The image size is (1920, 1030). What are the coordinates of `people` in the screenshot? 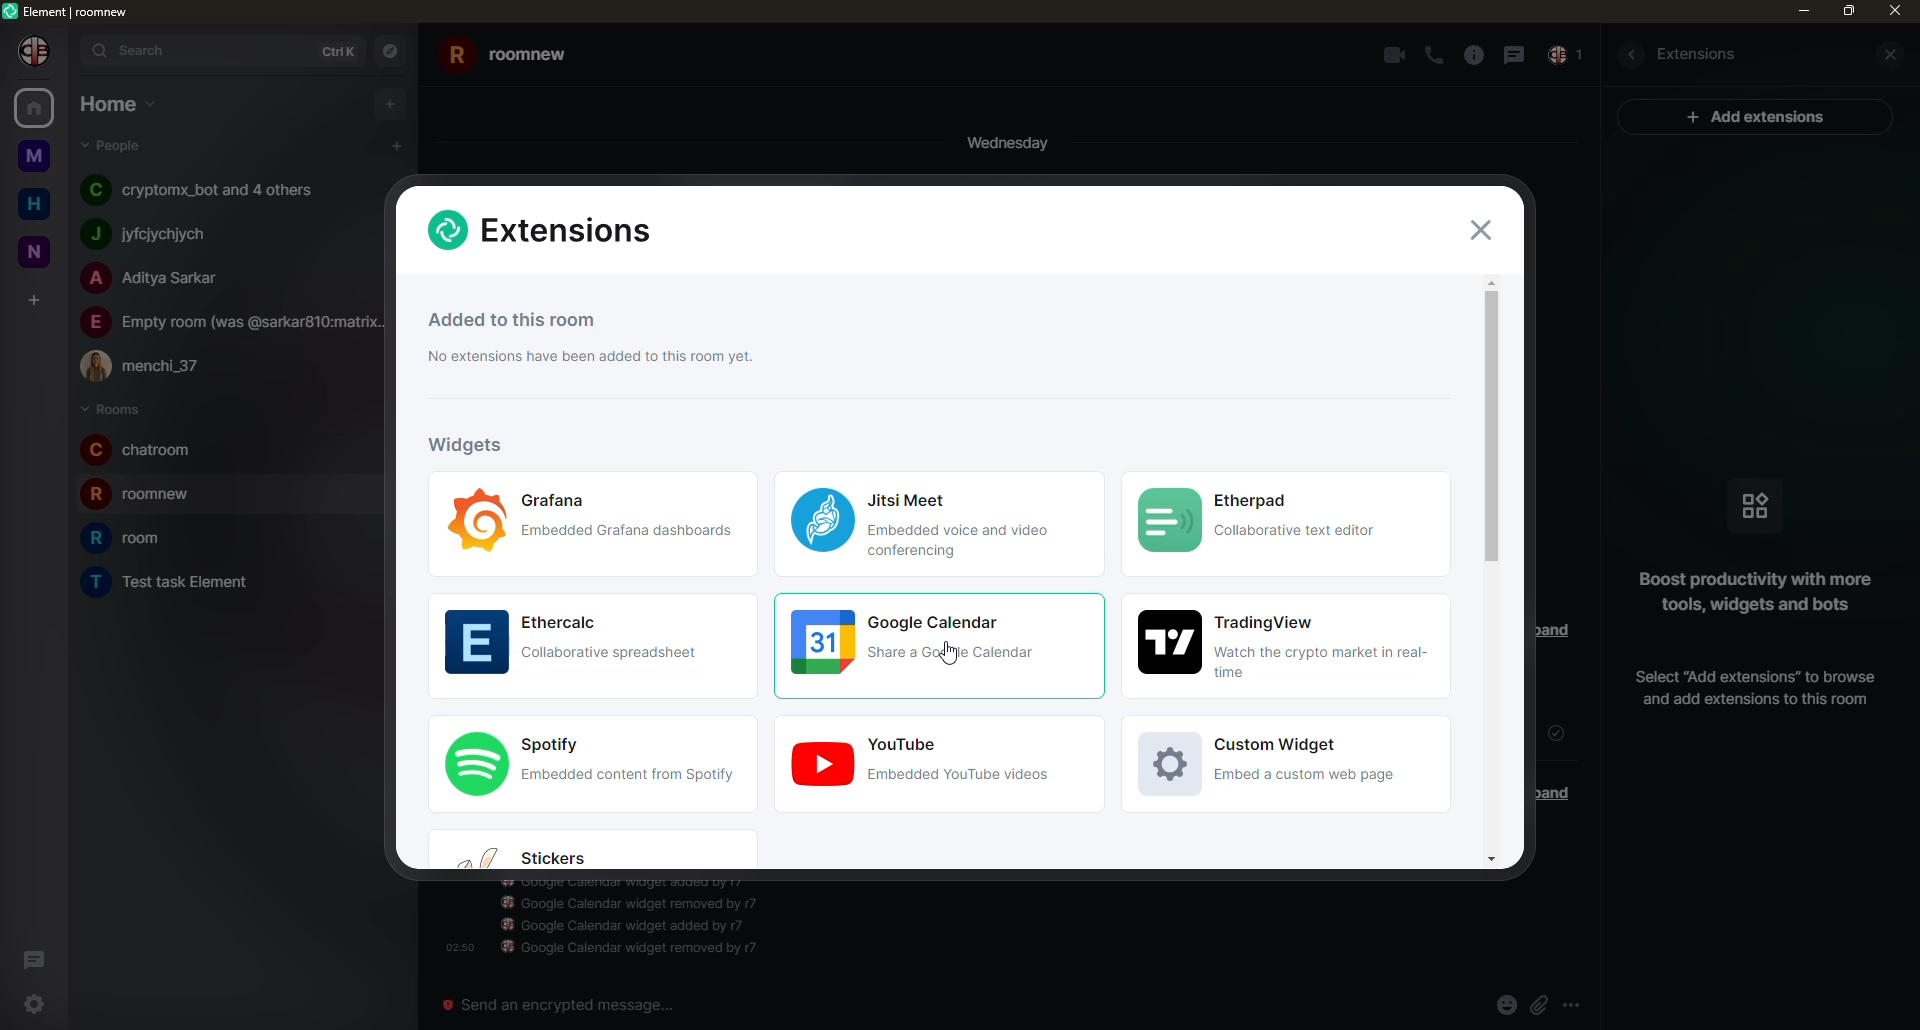 It's located at (146, 235).